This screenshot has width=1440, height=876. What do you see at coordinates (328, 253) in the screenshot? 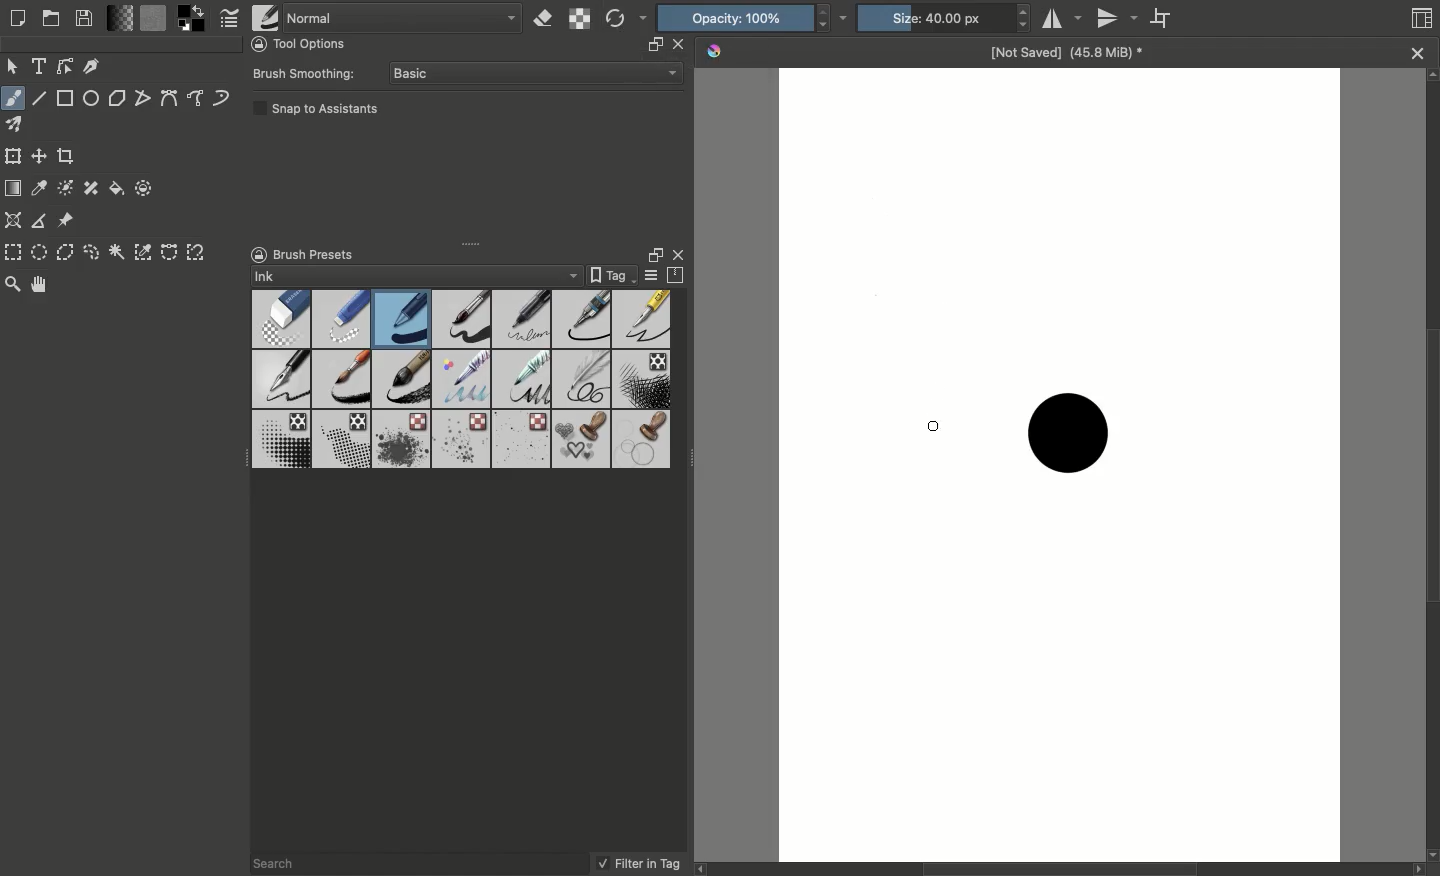
I see `Brush presets` at bounding box center [328, 253].